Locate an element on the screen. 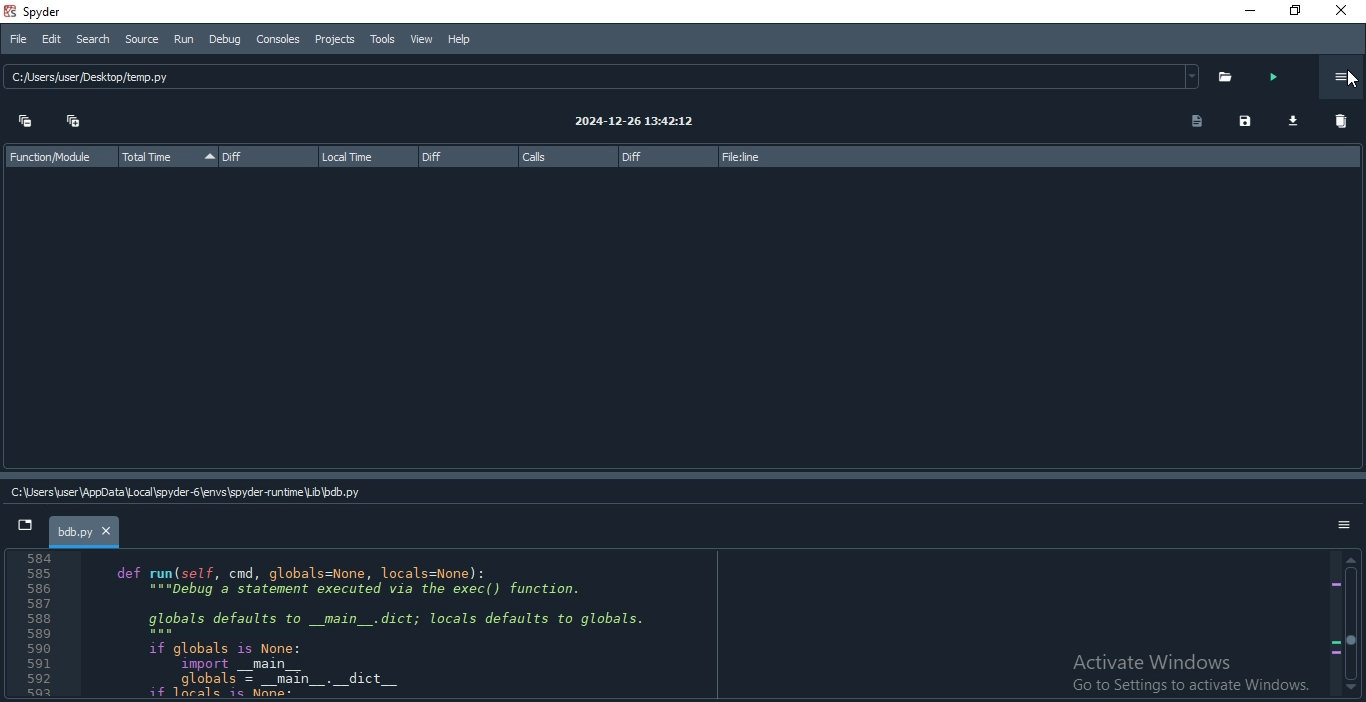 Image resolution: width=1366 pixels, height=702 pixels. Expand is located at coordinates (74, 126).